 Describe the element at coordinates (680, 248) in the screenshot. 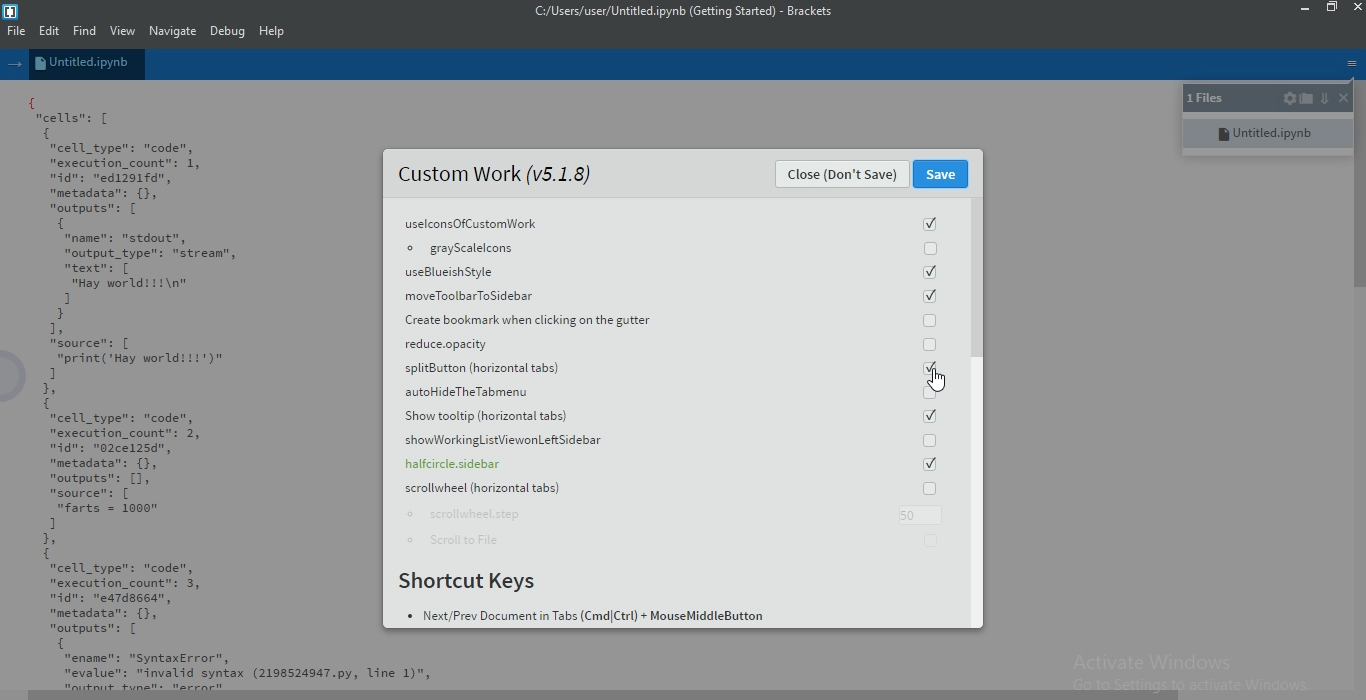

I see `grayscalelcons` at that location.